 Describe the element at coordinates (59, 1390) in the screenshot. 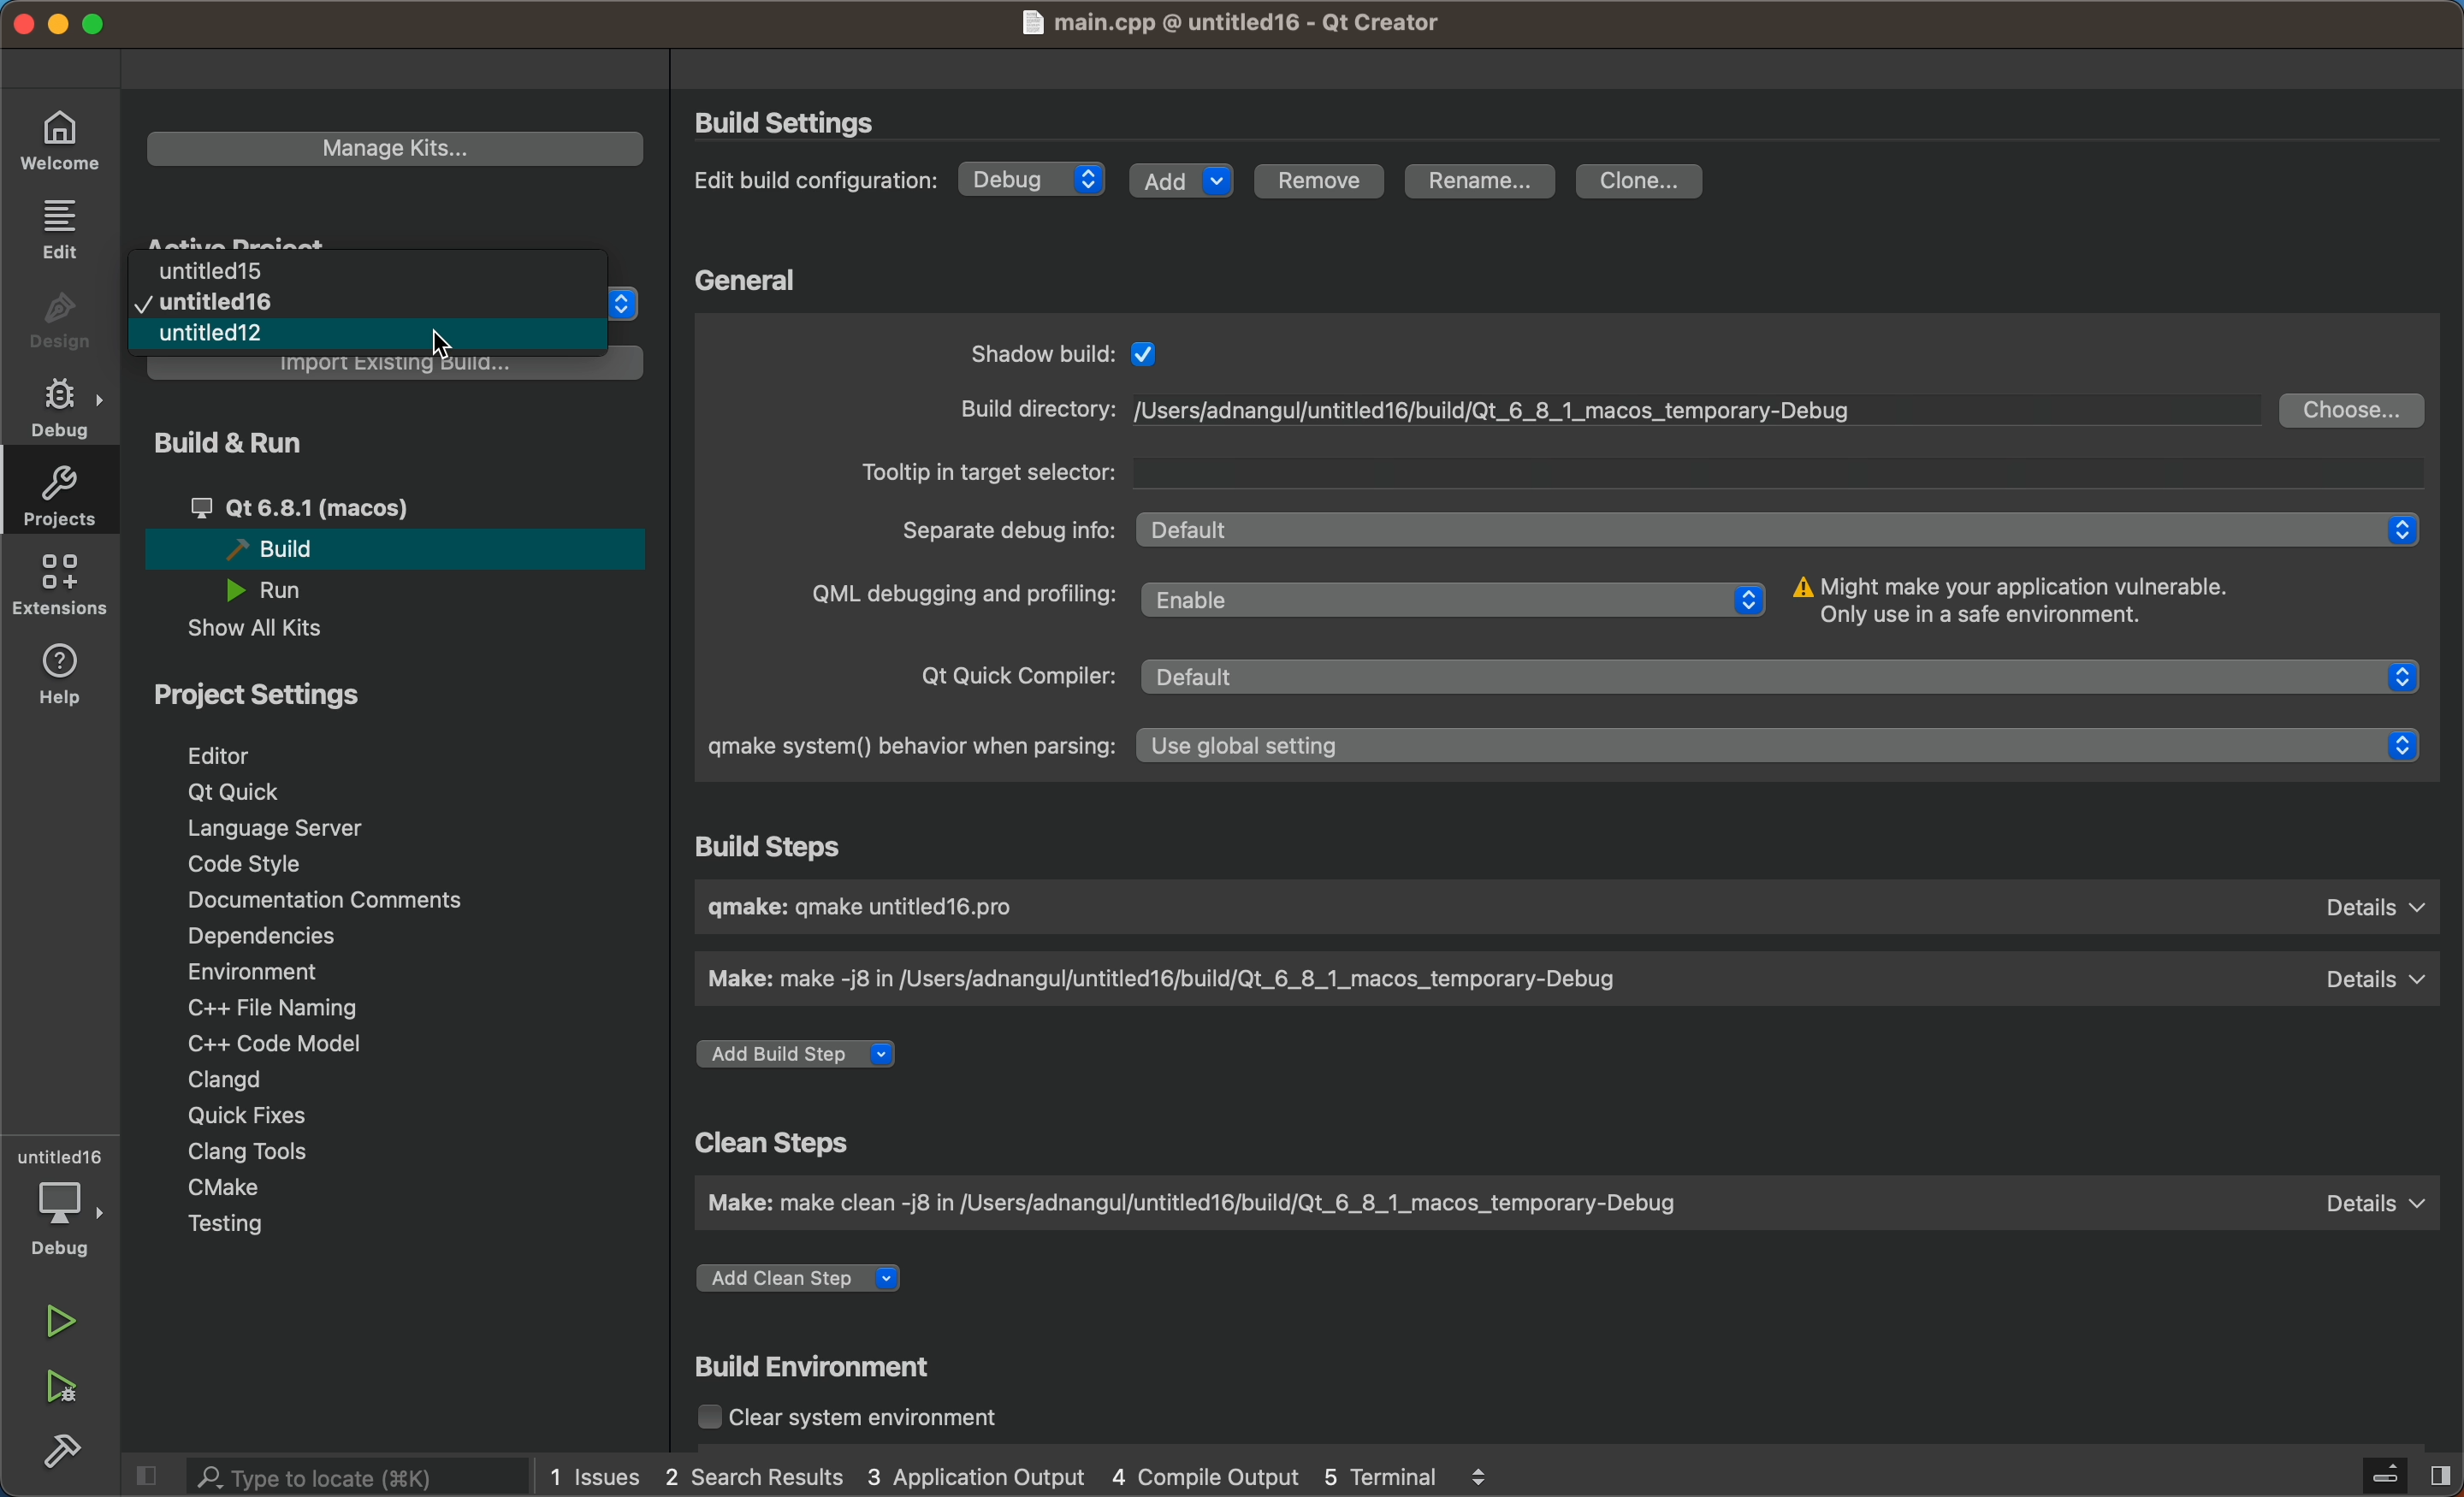

I see `run and debug` at that location.